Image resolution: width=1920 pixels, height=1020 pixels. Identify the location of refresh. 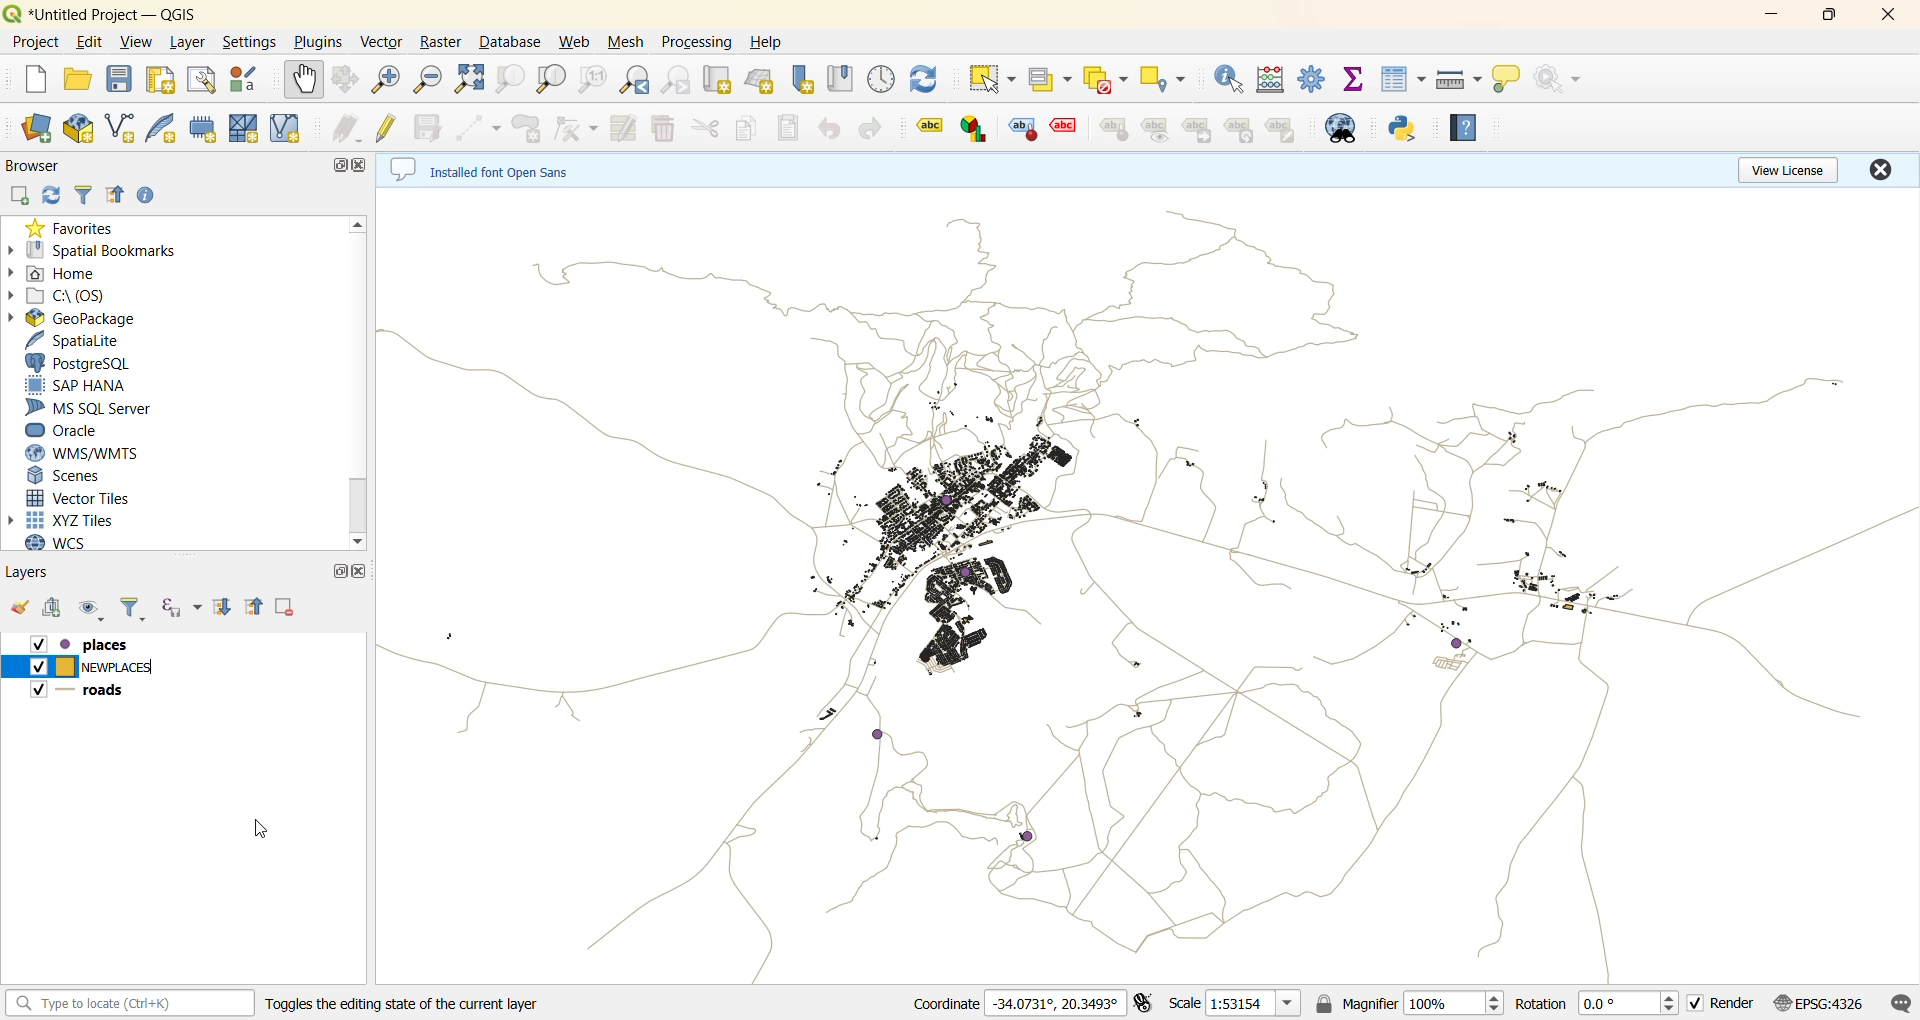
(54, 195).